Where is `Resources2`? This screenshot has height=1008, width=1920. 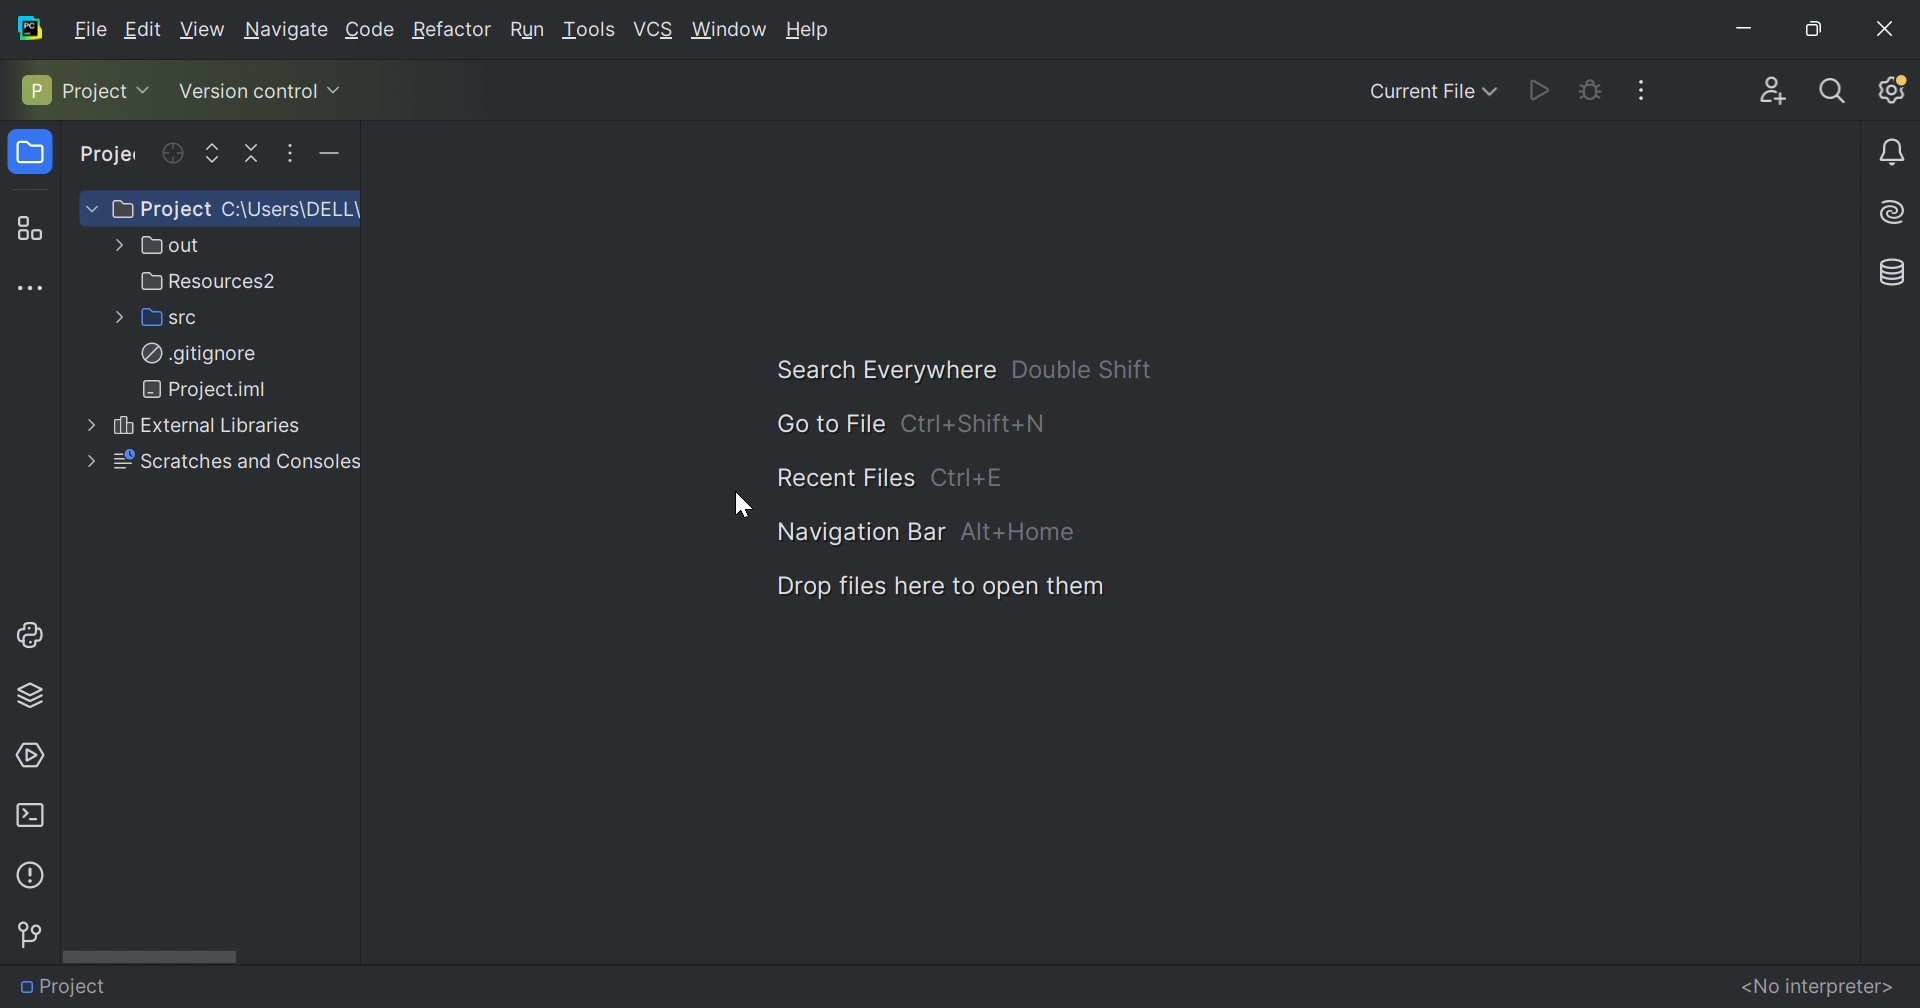 Resources2 is located at coordinates (207, 281).